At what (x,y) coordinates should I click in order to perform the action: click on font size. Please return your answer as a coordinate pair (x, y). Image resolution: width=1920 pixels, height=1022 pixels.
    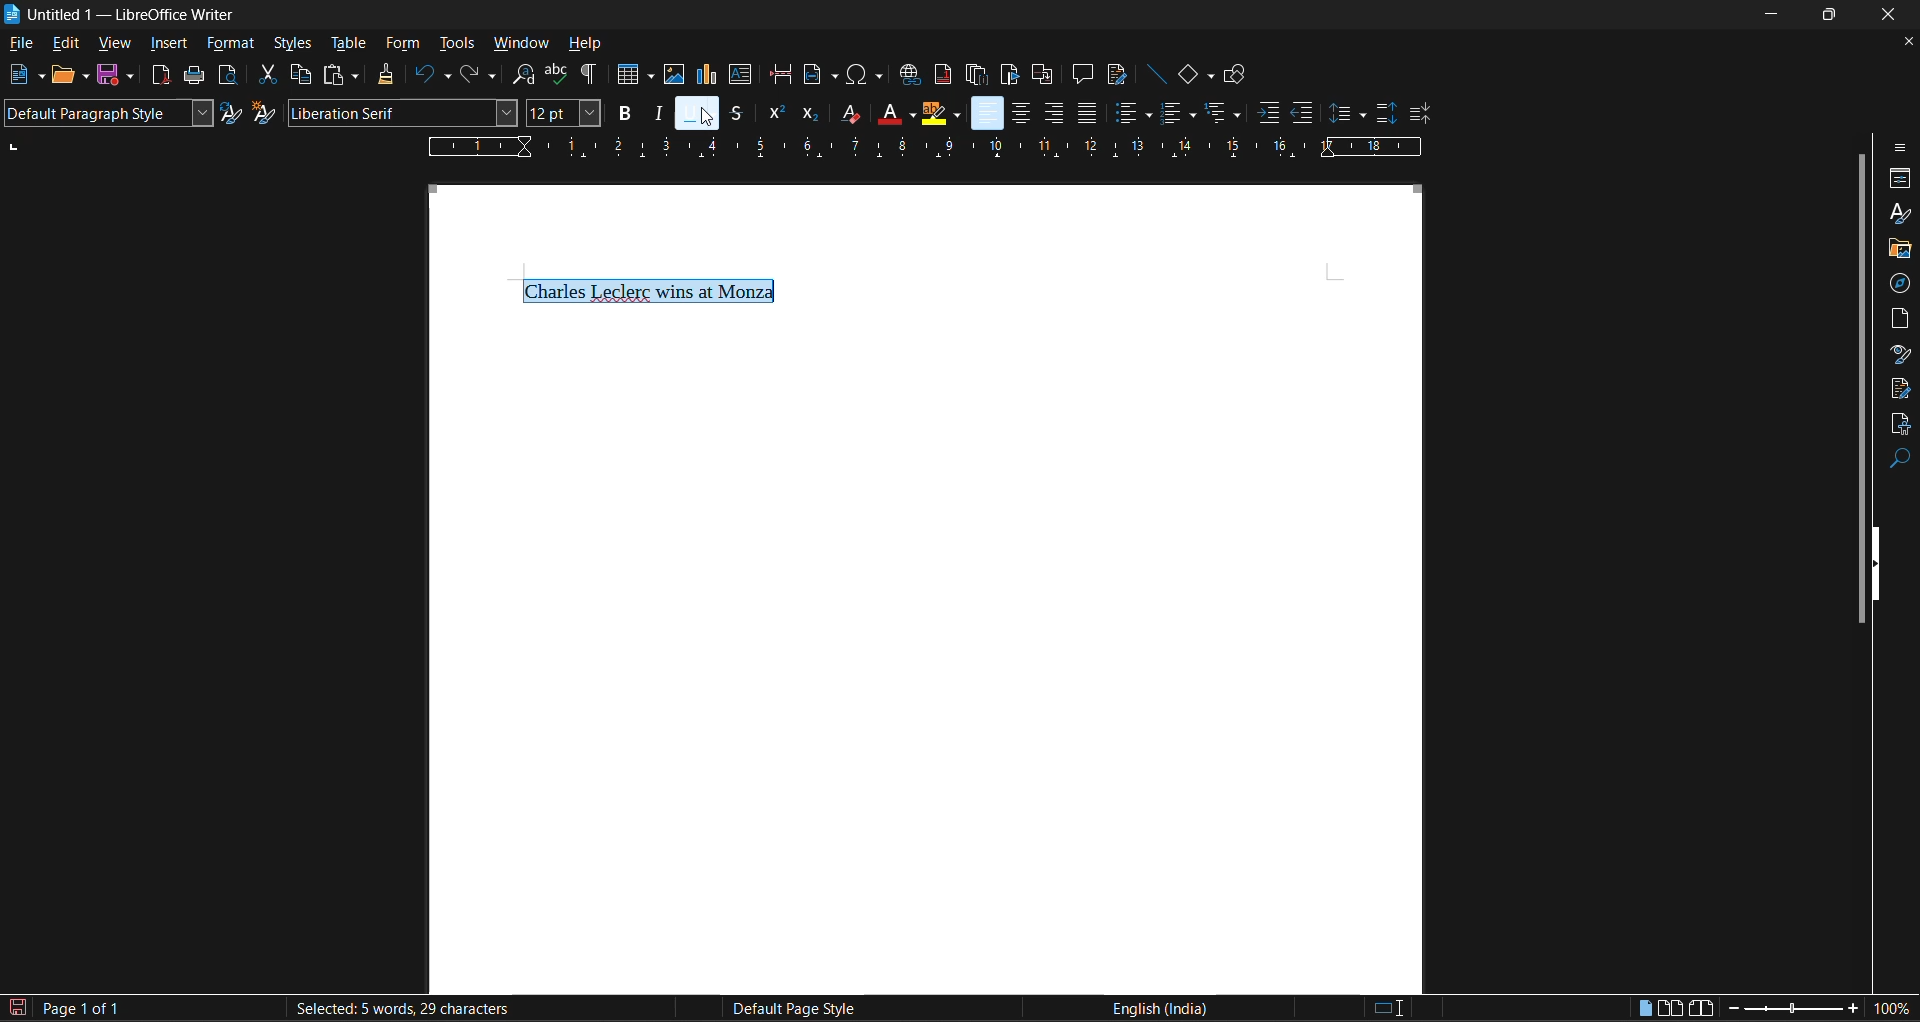
    Looking at the image, I should click on (562, 112).